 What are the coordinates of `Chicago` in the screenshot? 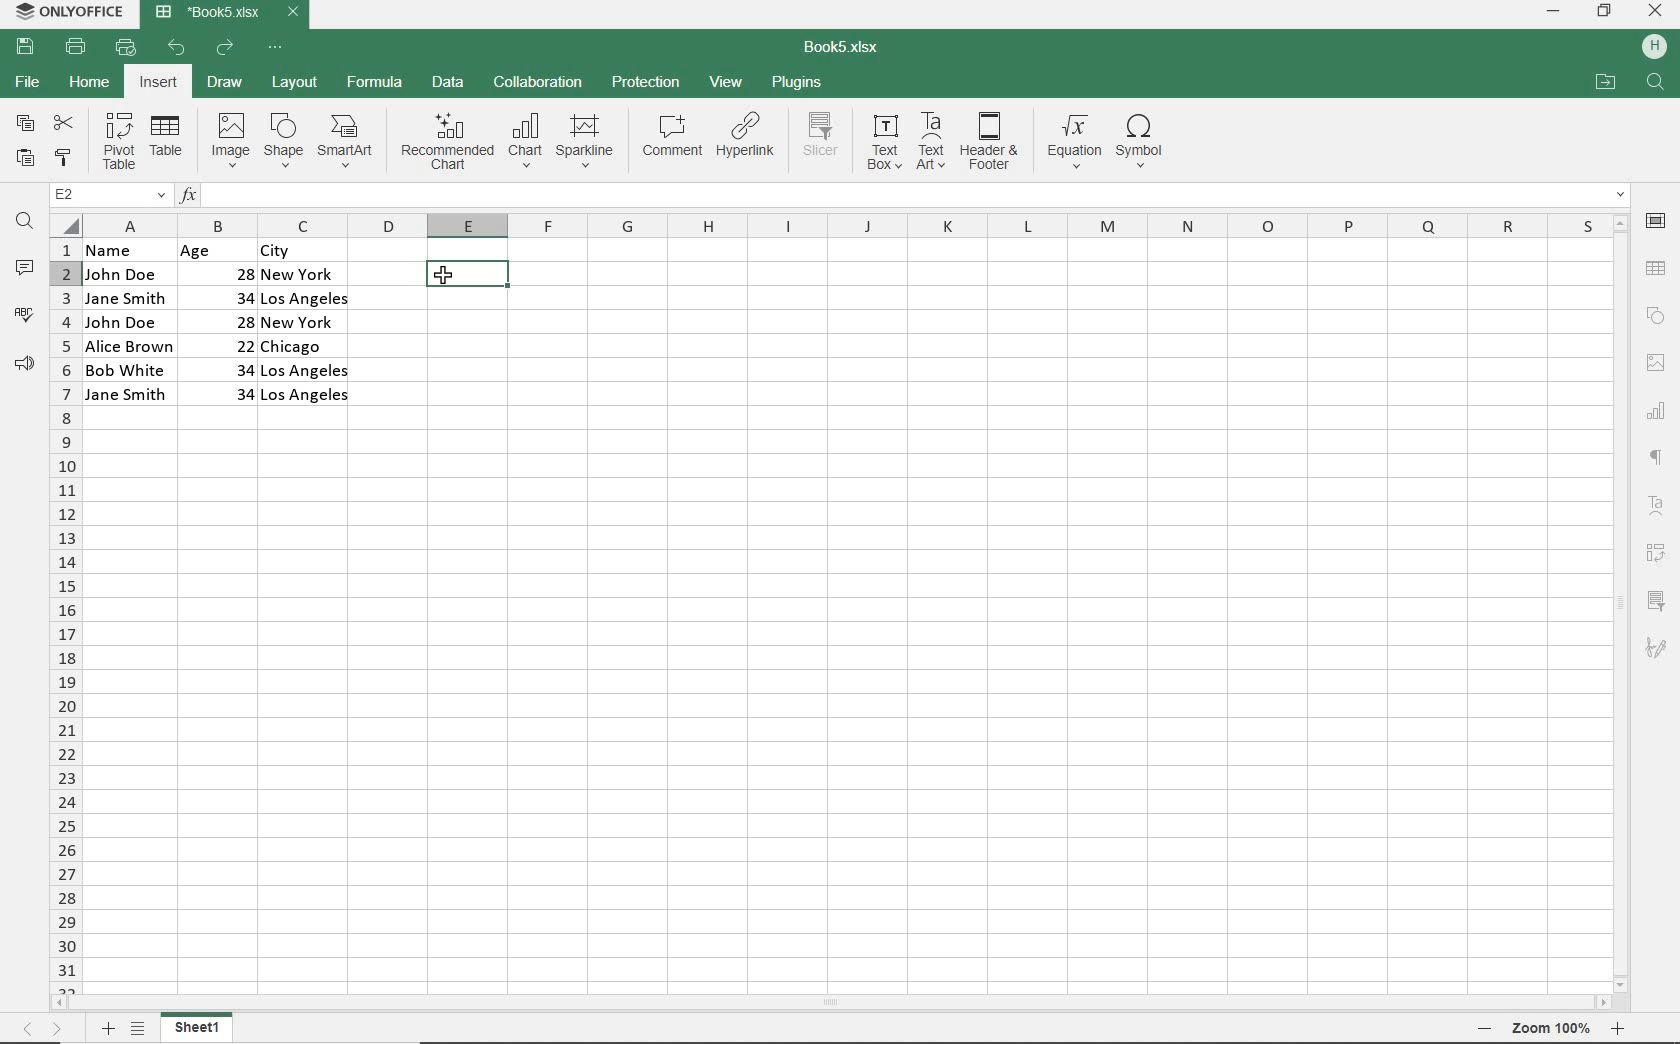 It's located at (307, 347).